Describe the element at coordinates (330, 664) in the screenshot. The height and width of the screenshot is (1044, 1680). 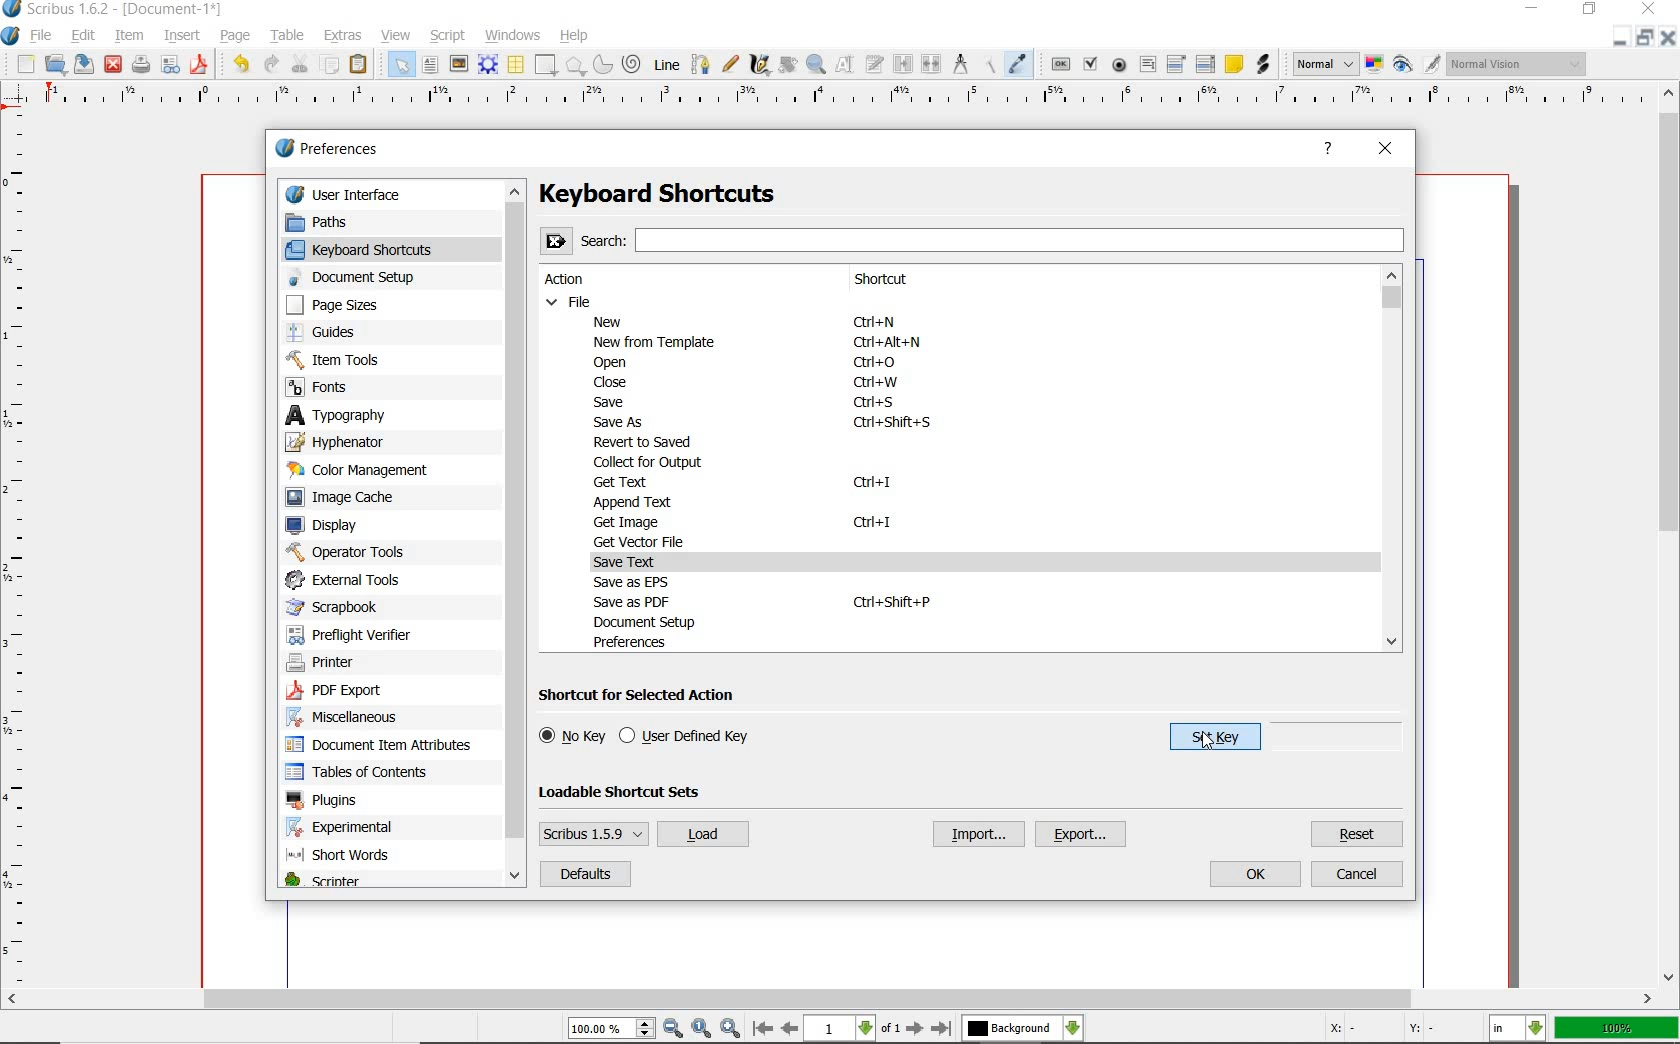
I see `printer` at that location.